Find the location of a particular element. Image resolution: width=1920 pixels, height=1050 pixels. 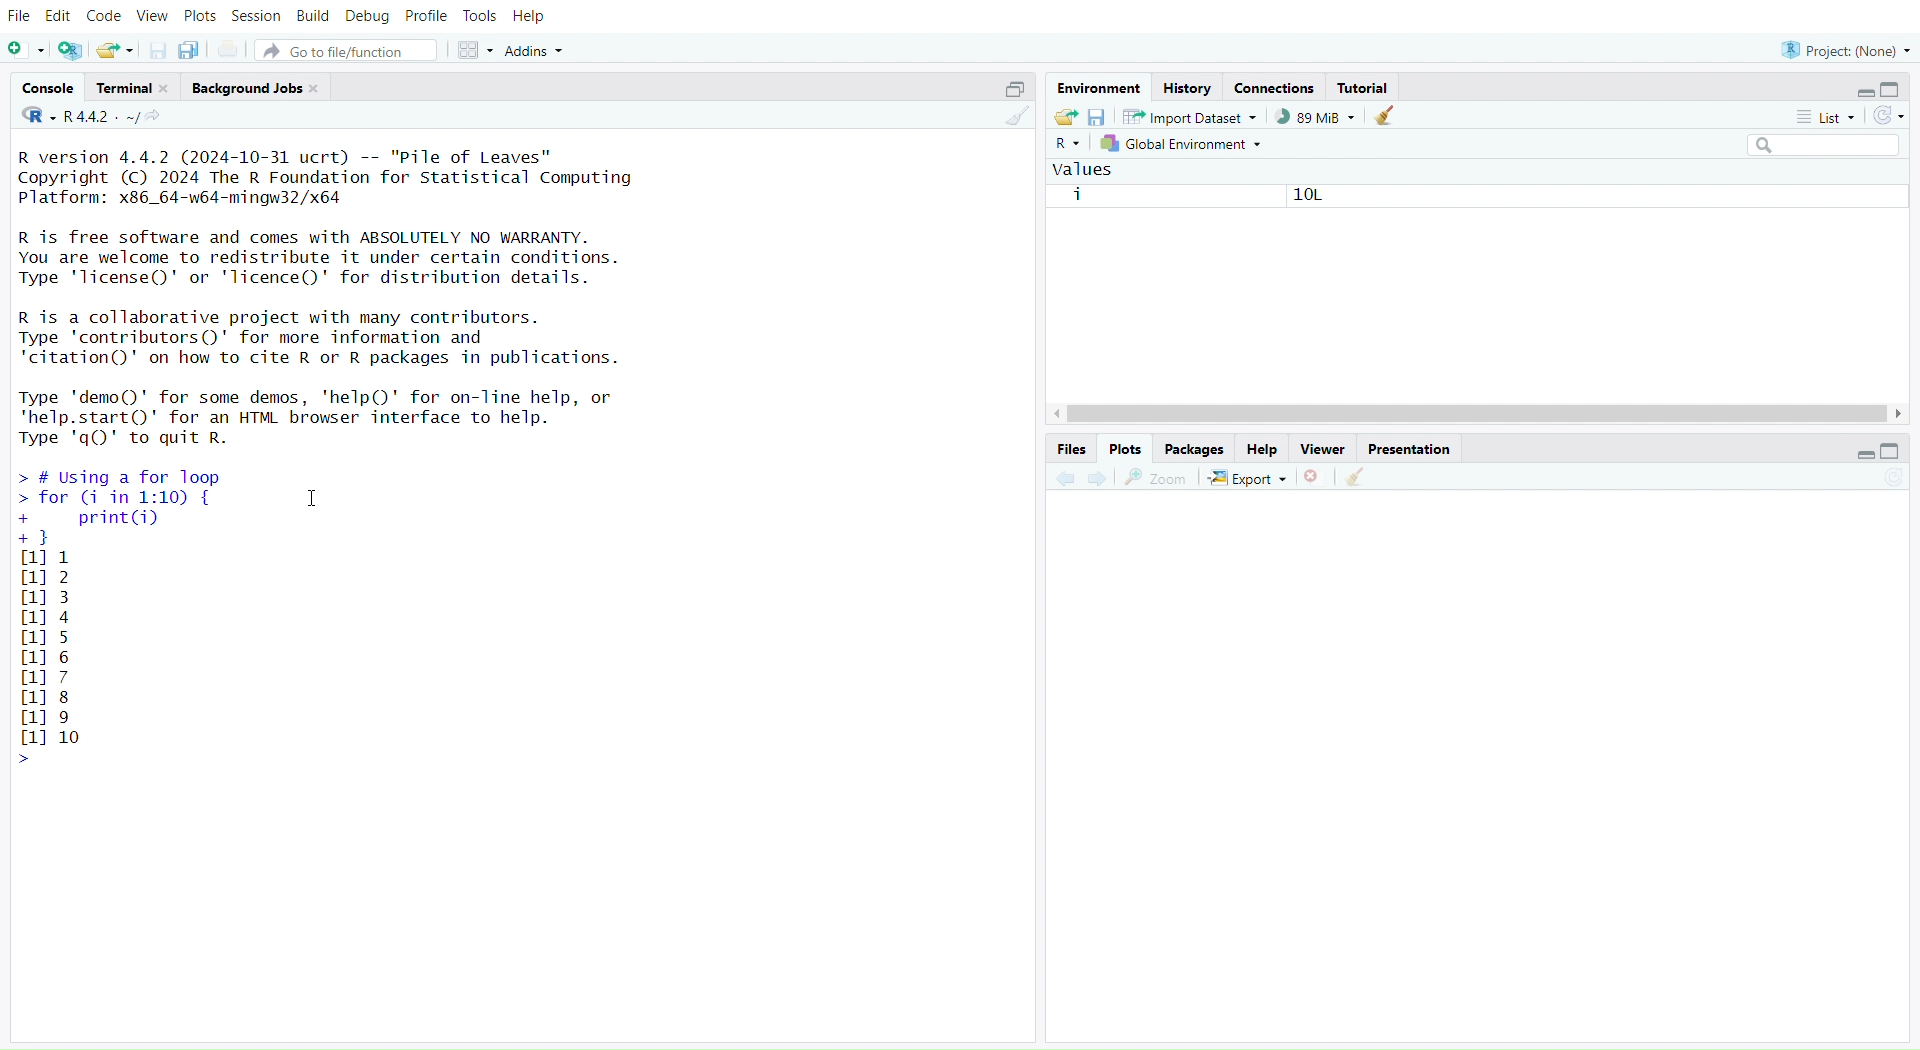

addins is located at coordinates (536, 50).